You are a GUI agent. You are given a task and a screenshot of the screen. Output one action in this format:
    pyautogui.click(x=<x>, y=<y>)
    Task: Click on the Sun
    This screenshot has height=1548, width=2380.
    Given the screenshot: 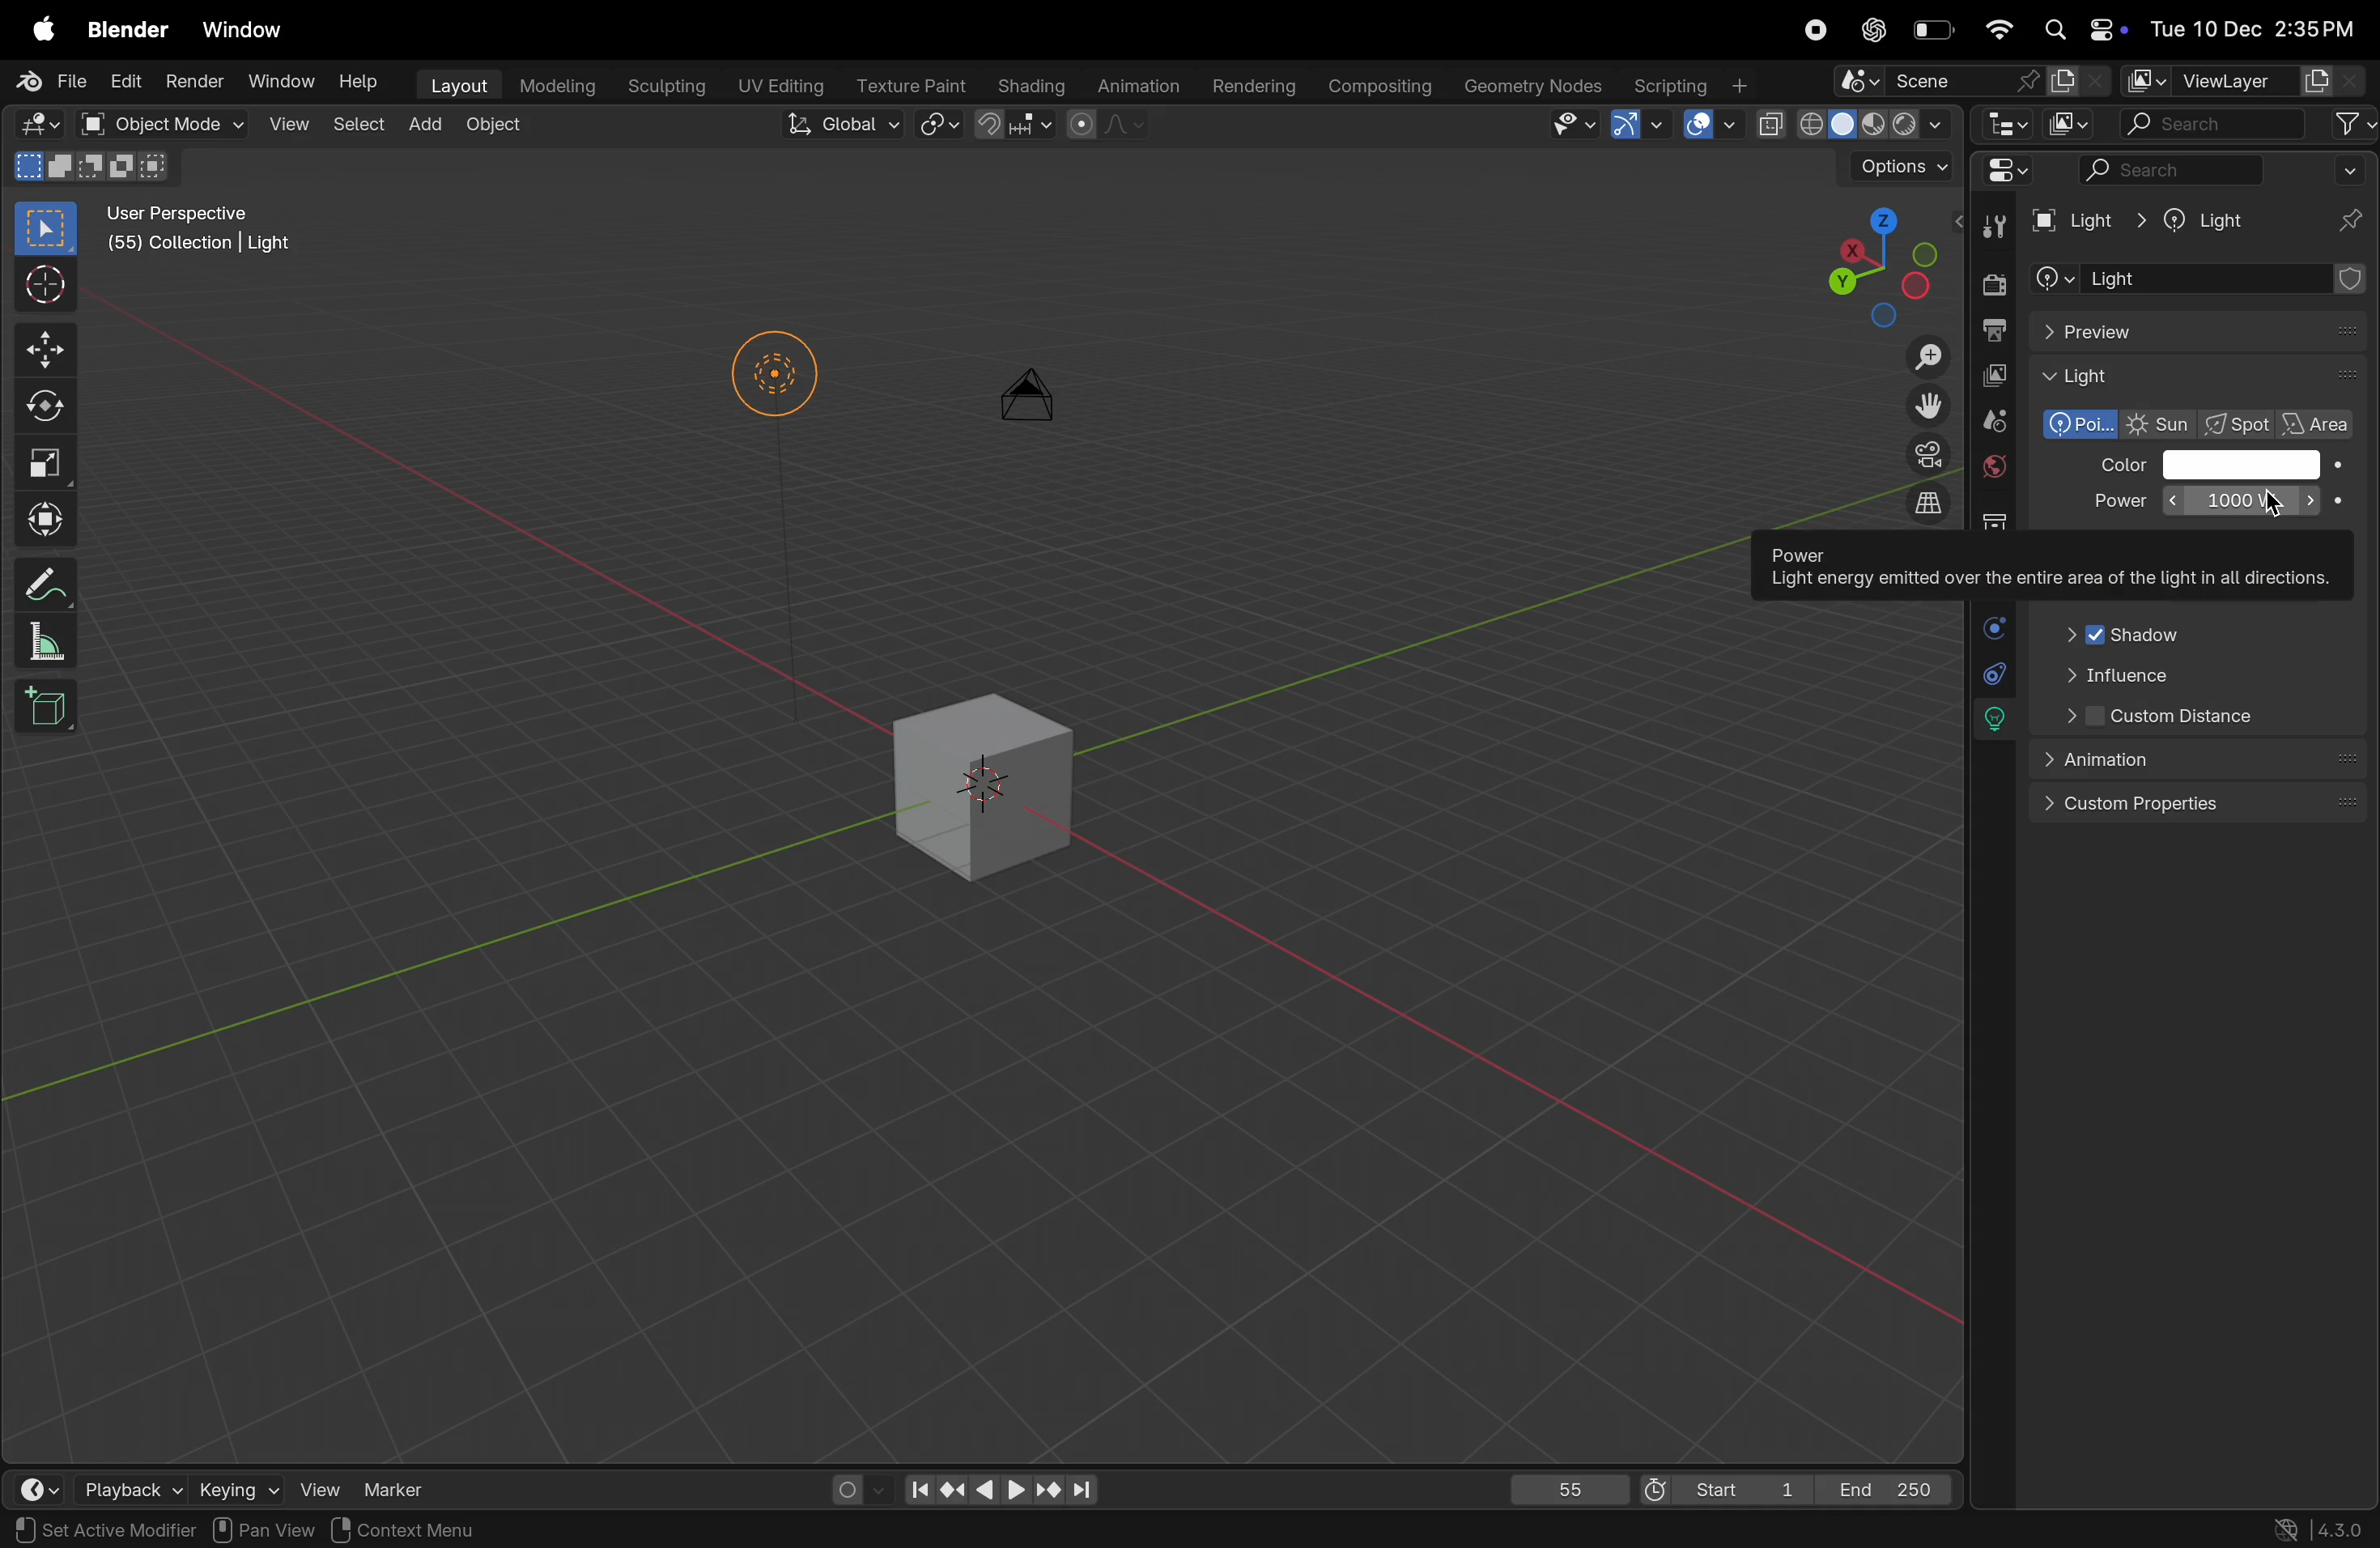 What is the action you would take?
    pyautogui.click(x=2162, y=426)
    